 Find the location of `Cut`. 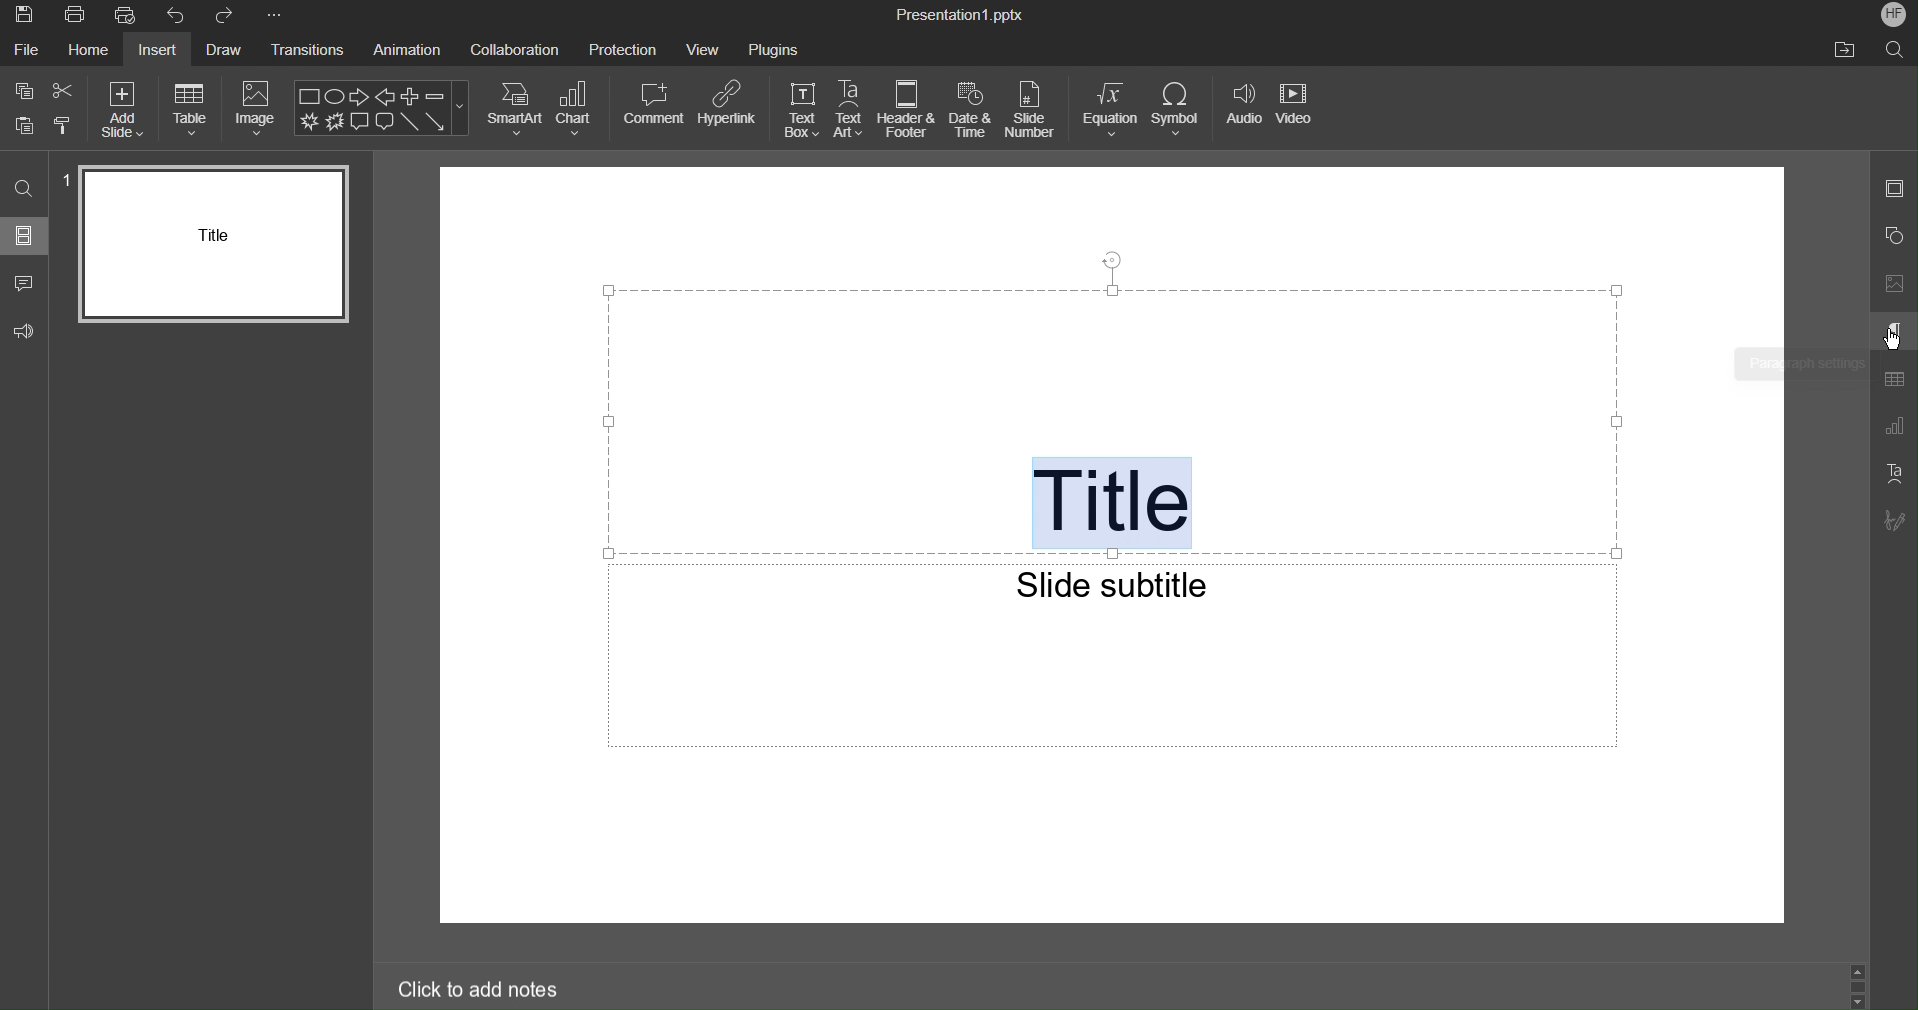

Cut is located at coordinates (65, 92).